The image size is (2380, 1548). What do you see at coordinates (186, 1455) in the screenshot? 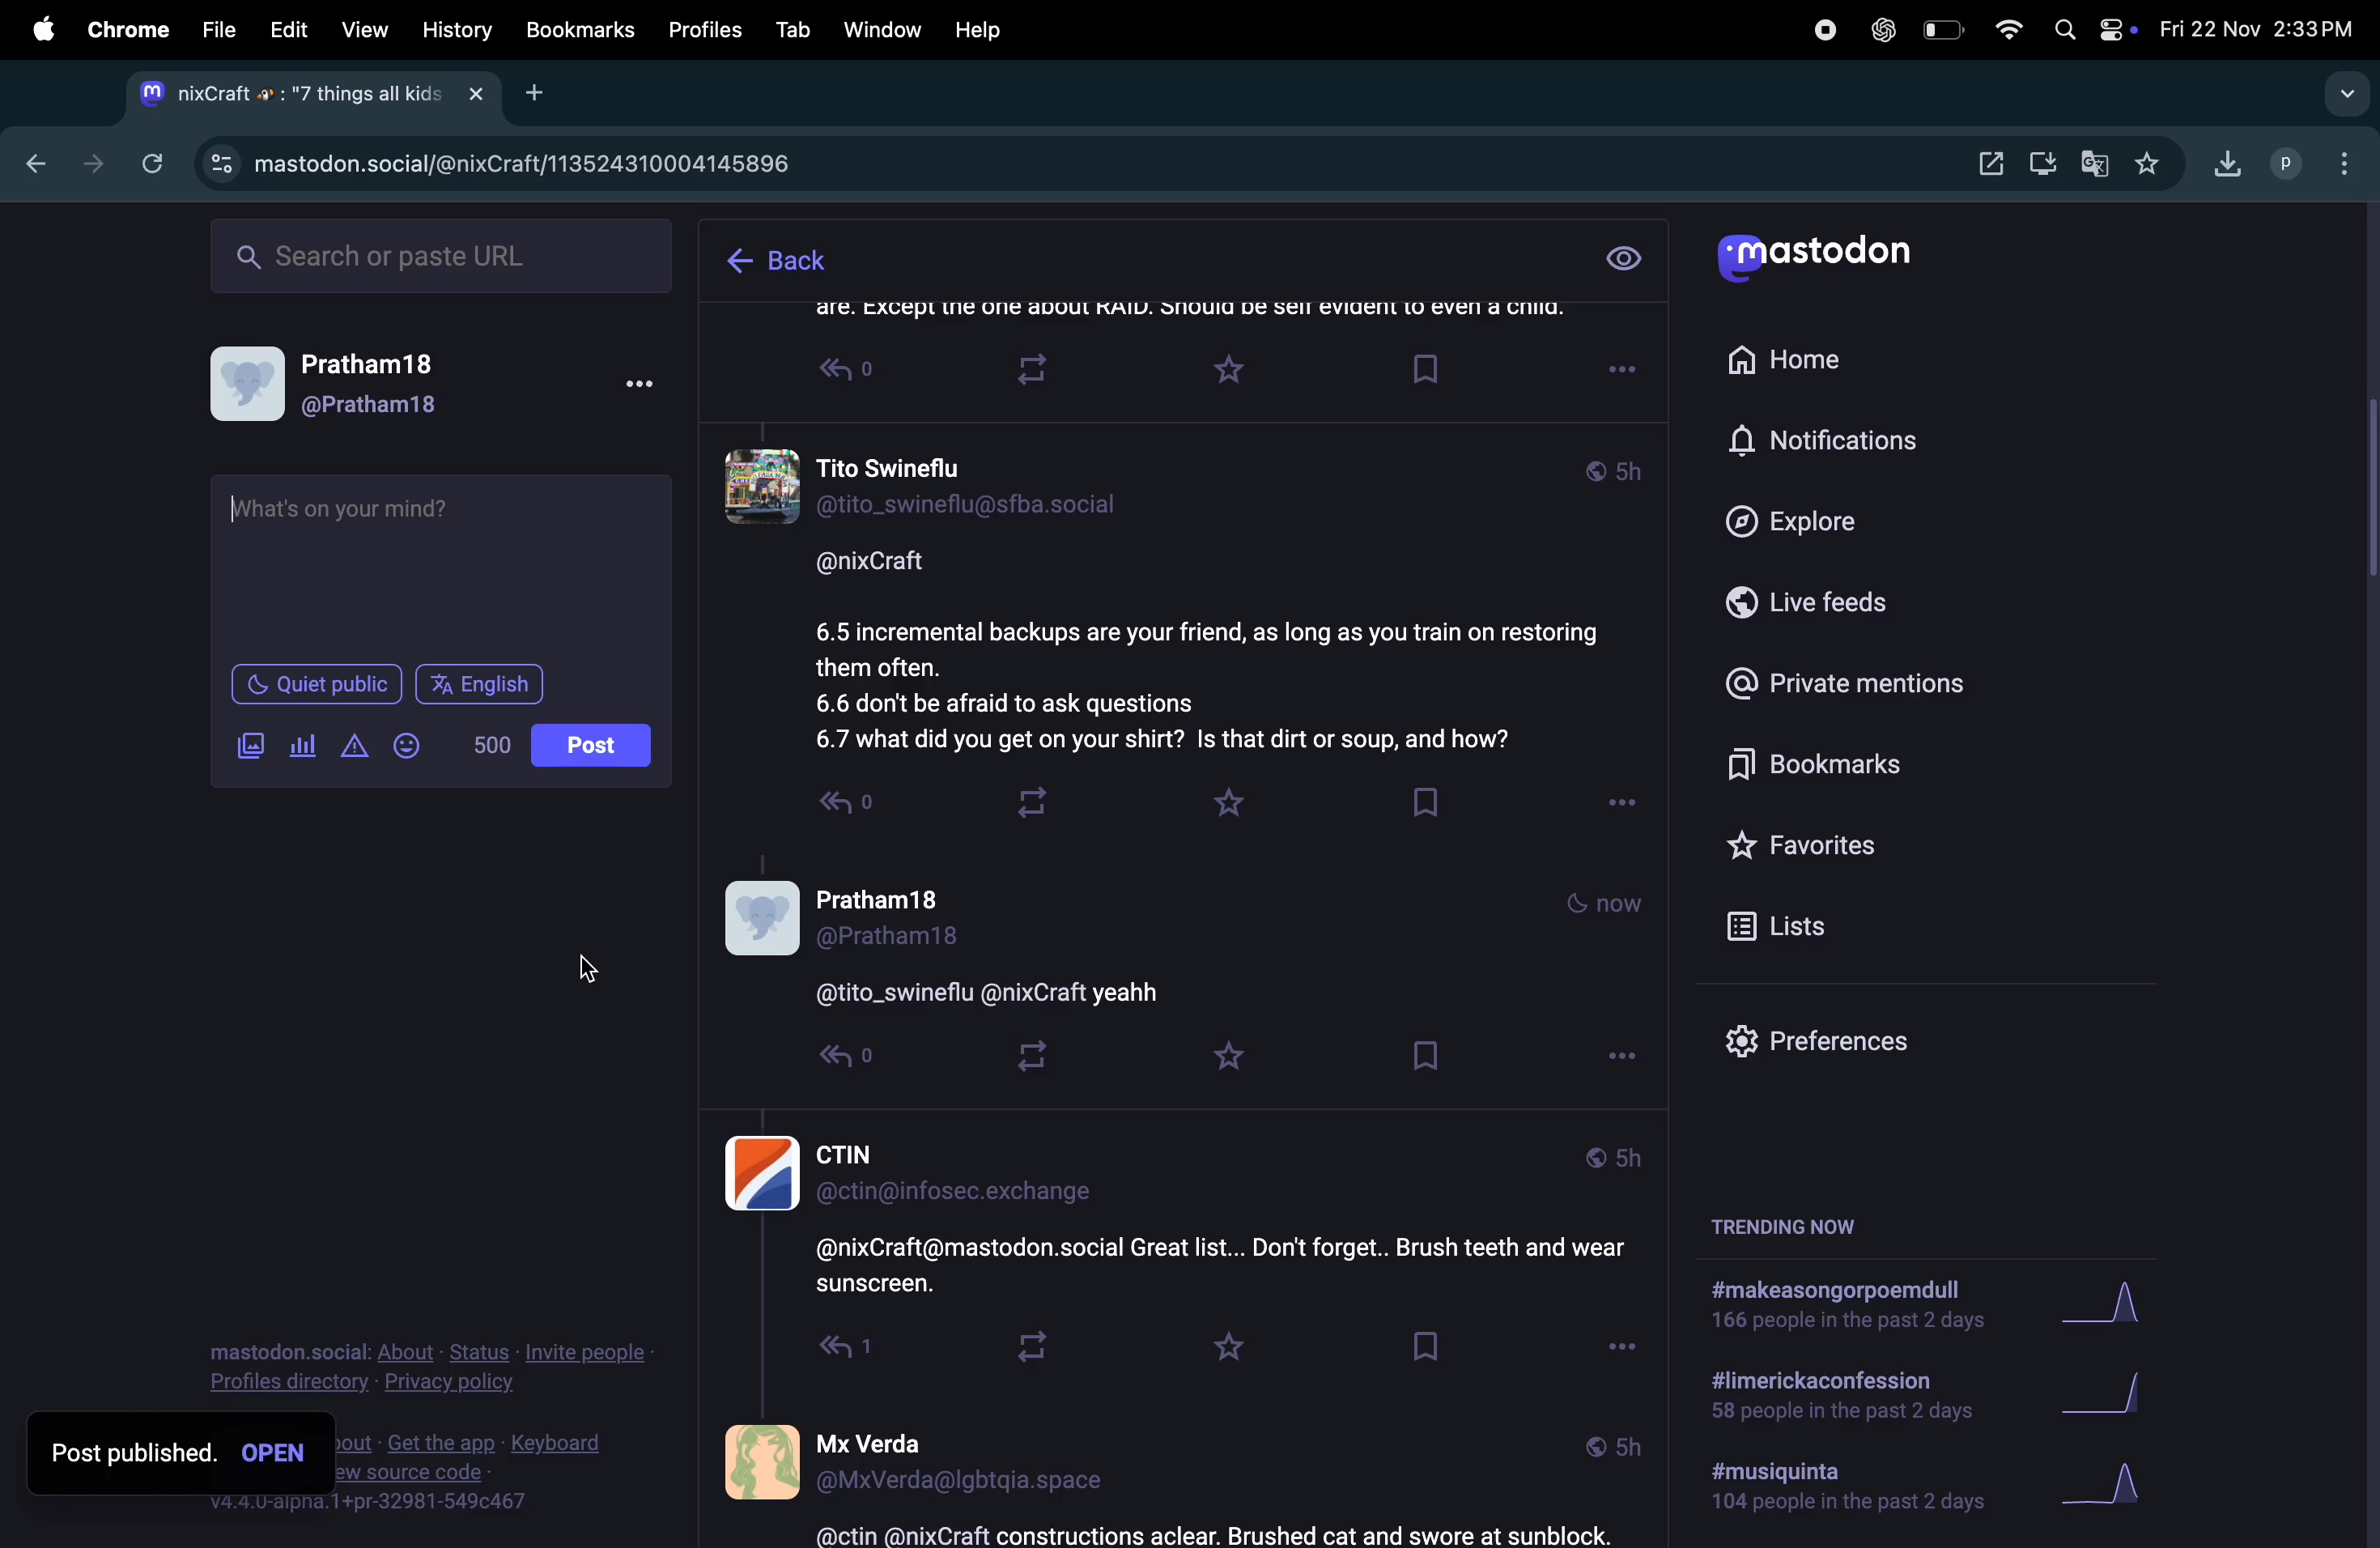
I see `post published` at bounding box center [186, 1455].